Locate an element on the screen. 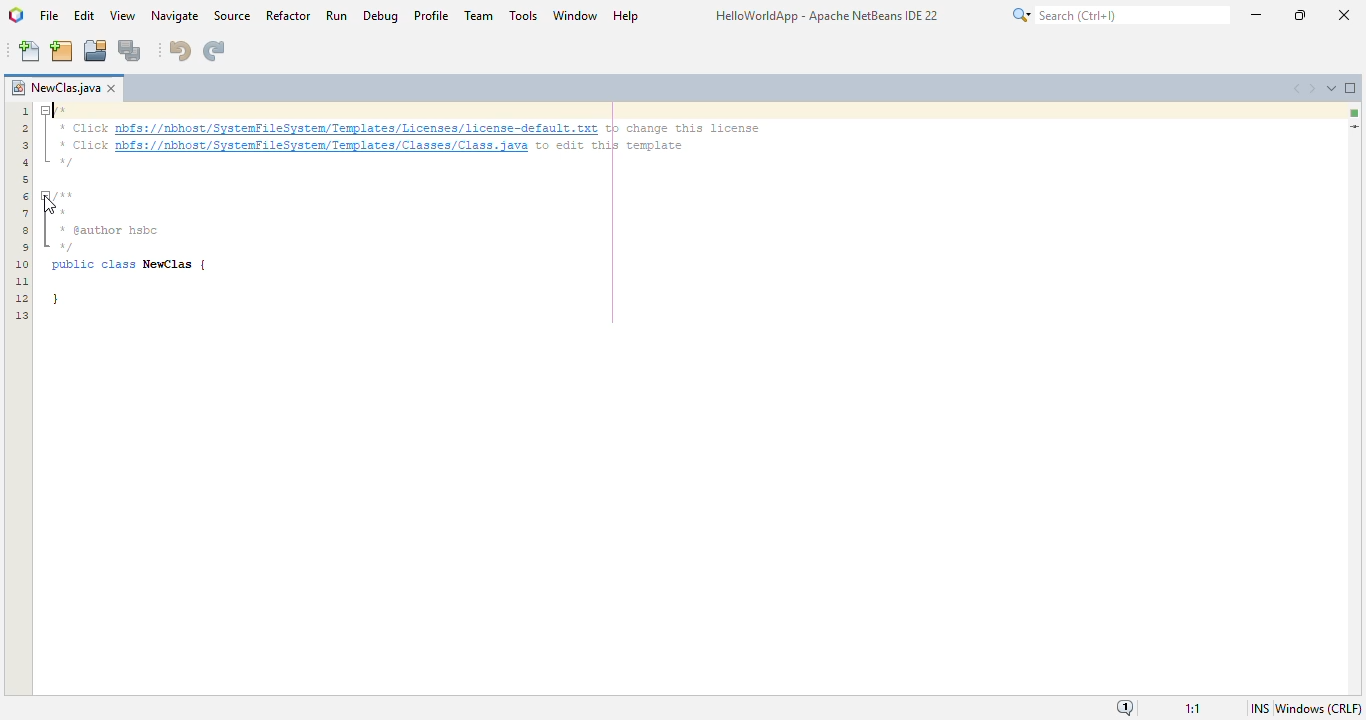  help is located at coordinates (627, 15).